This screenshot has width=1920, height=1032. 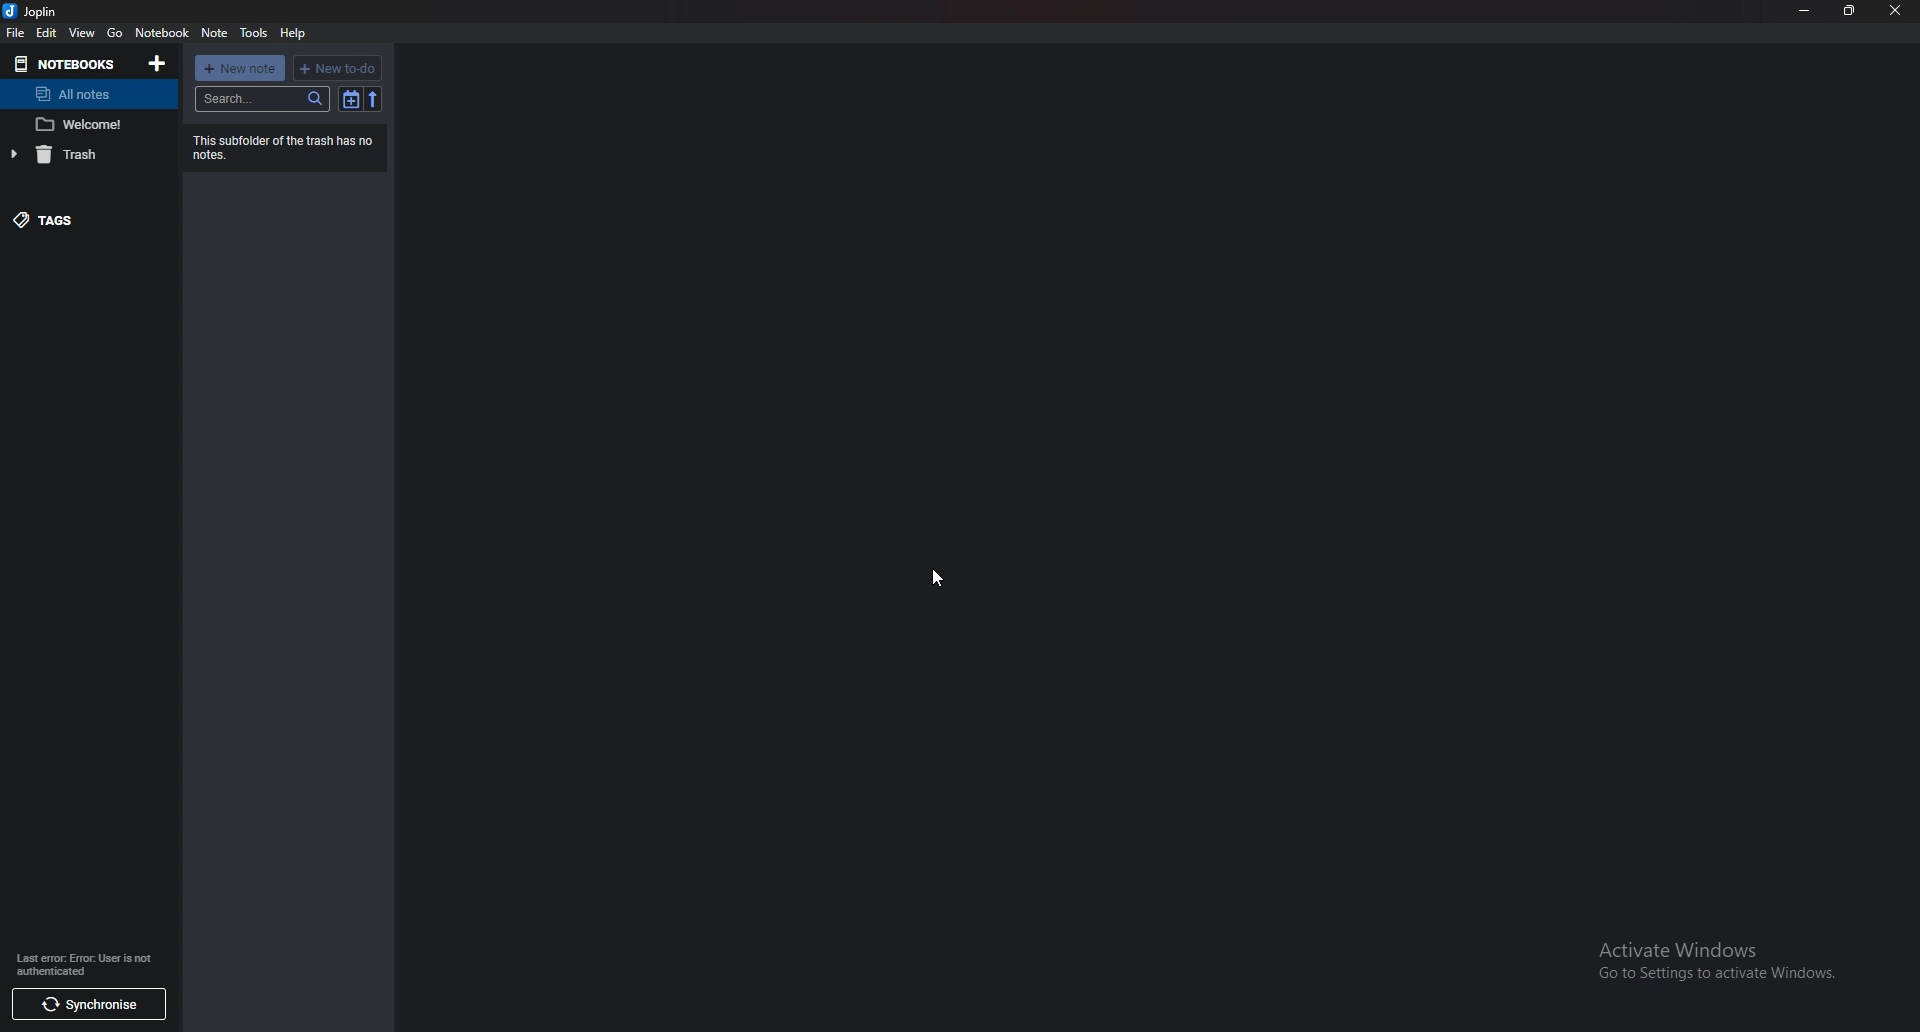 I want to click on add notebooks, so click(x=158, y=64).